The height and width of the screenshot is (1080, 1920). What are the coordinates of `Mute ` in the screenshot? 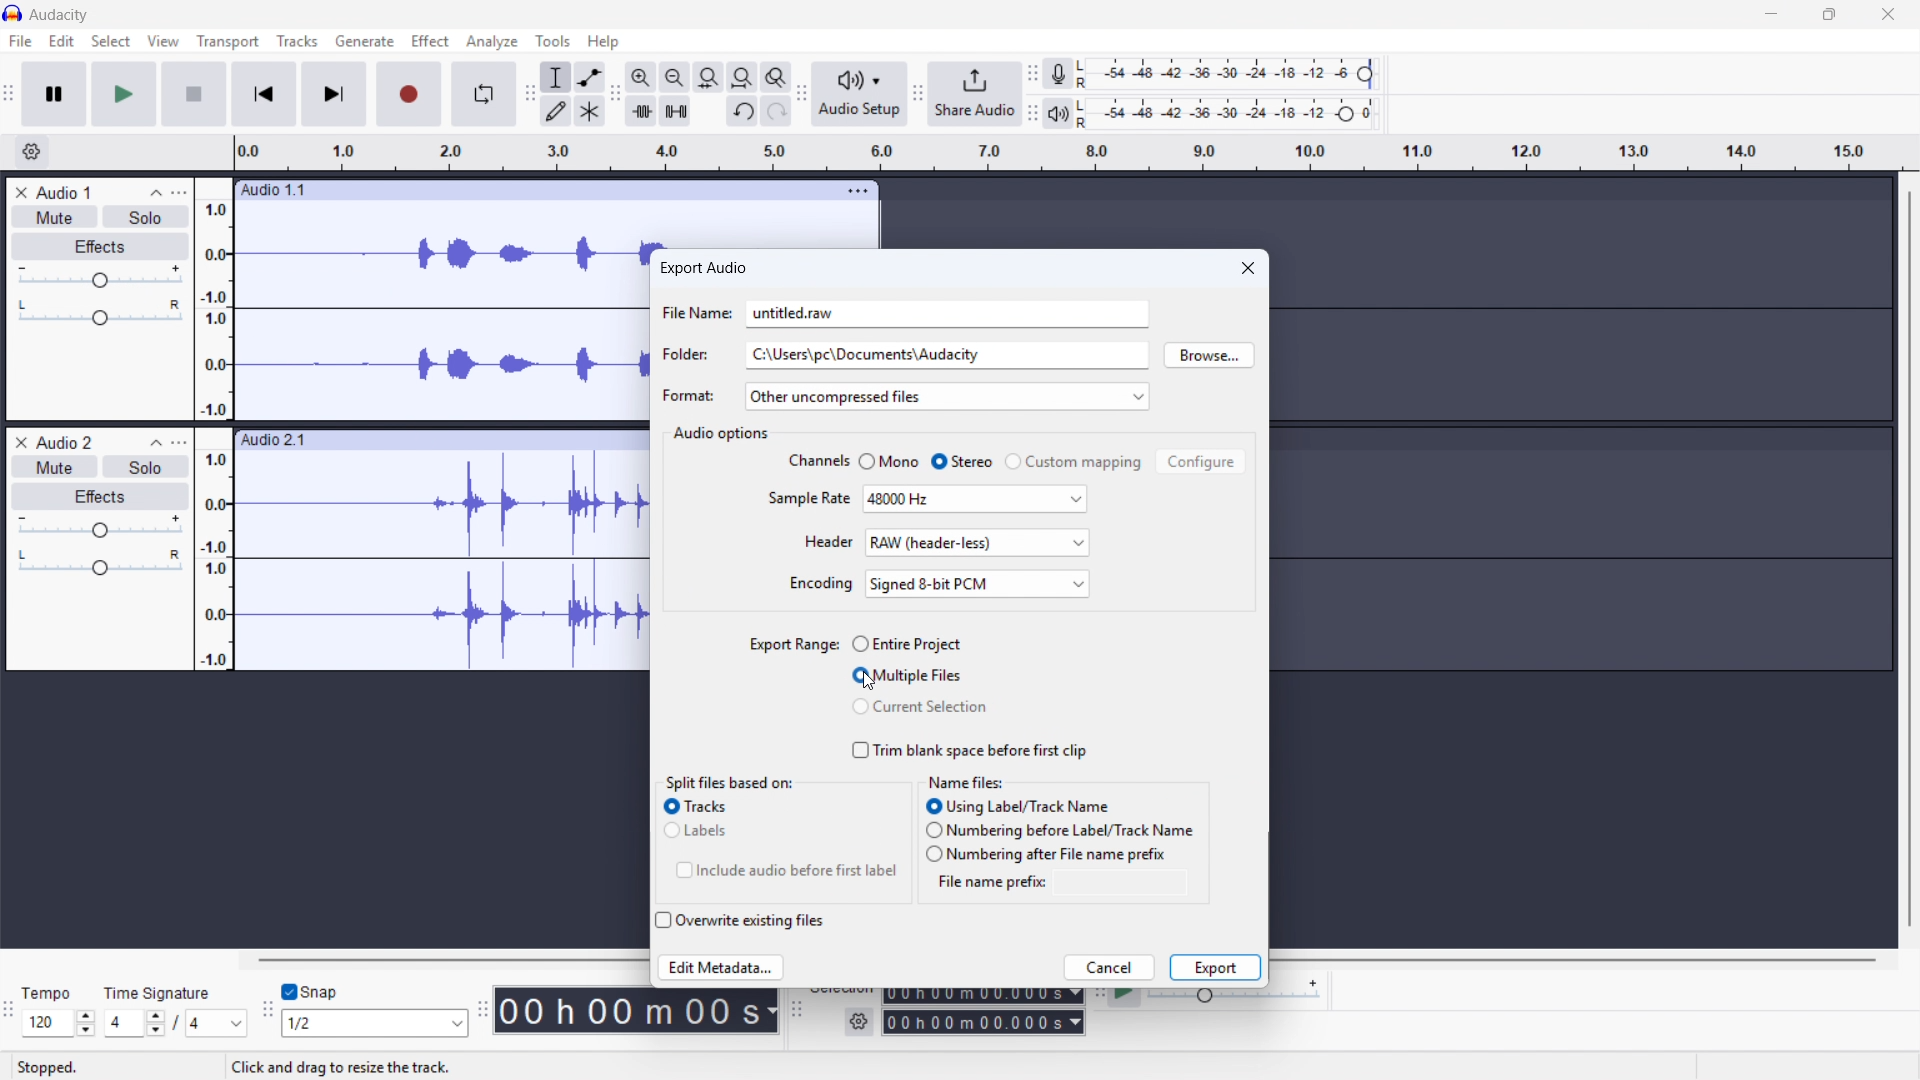 It's located at (56, 466).